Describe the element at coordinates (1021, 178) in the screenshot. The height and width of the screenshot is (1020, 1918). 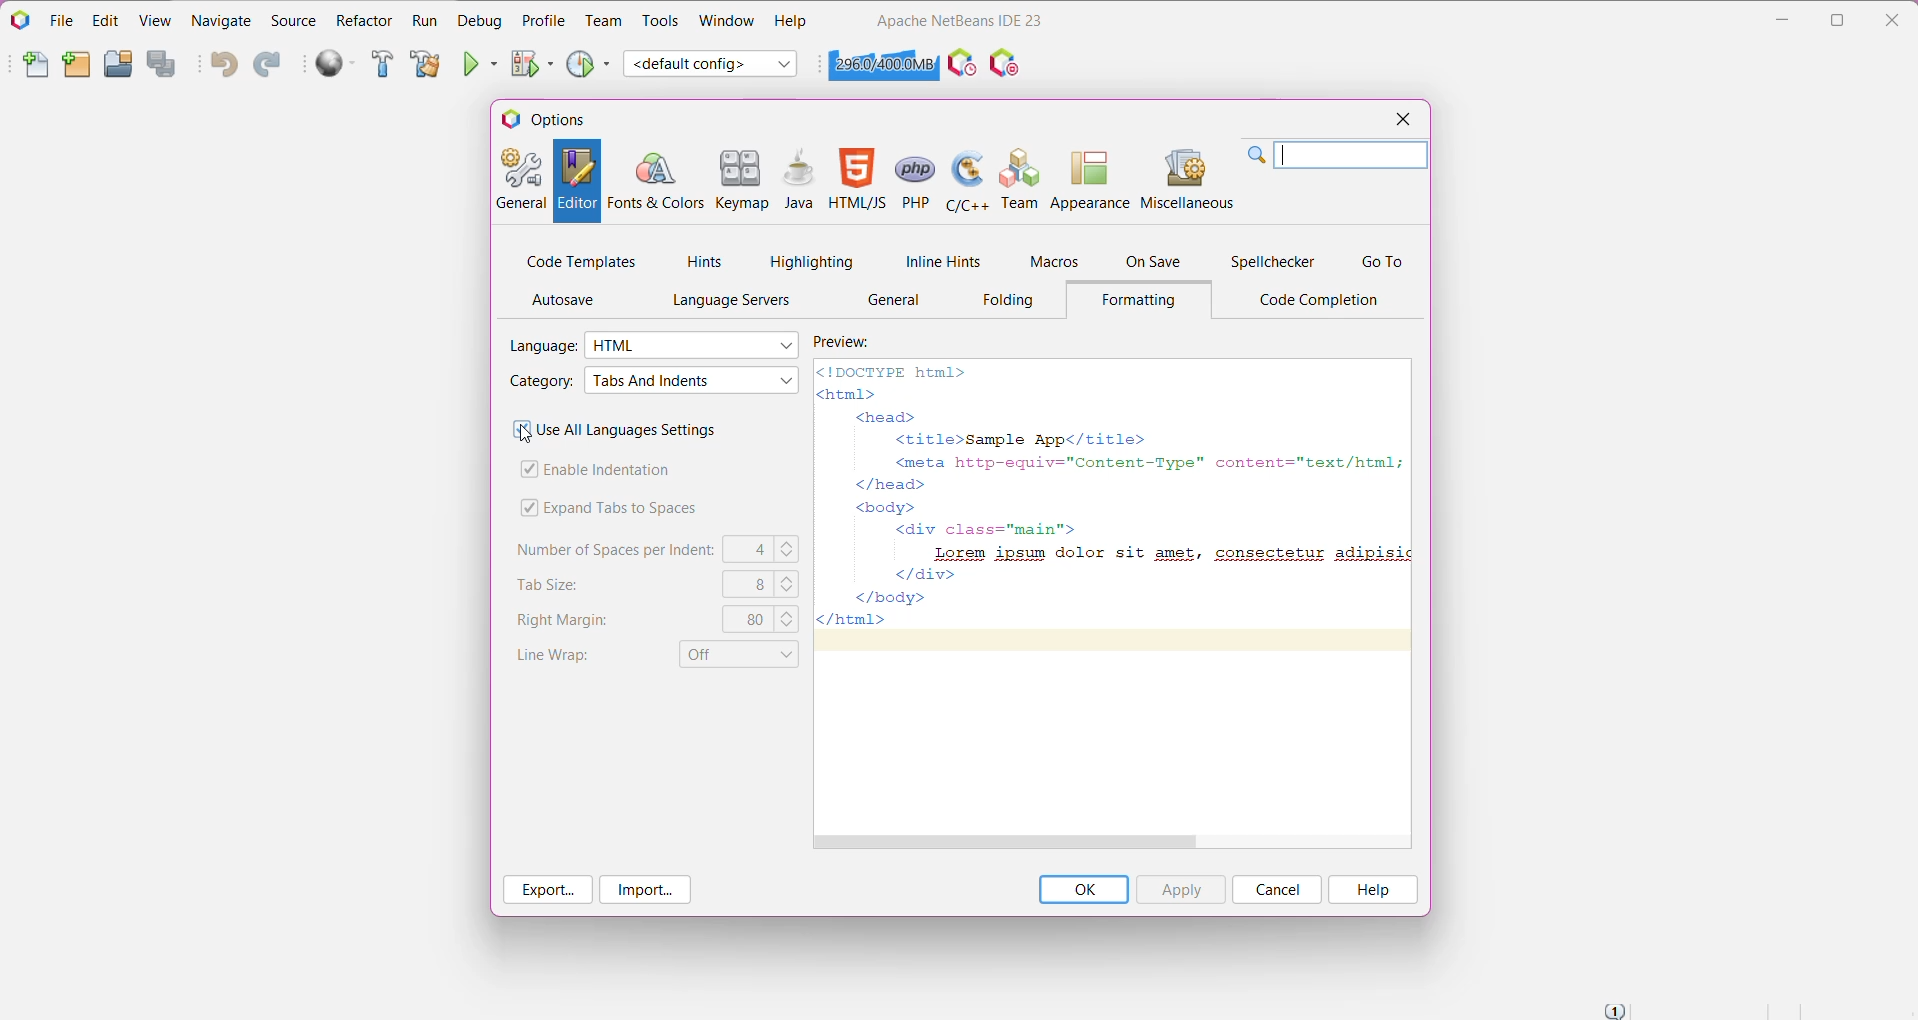
I see `Team` at that location.